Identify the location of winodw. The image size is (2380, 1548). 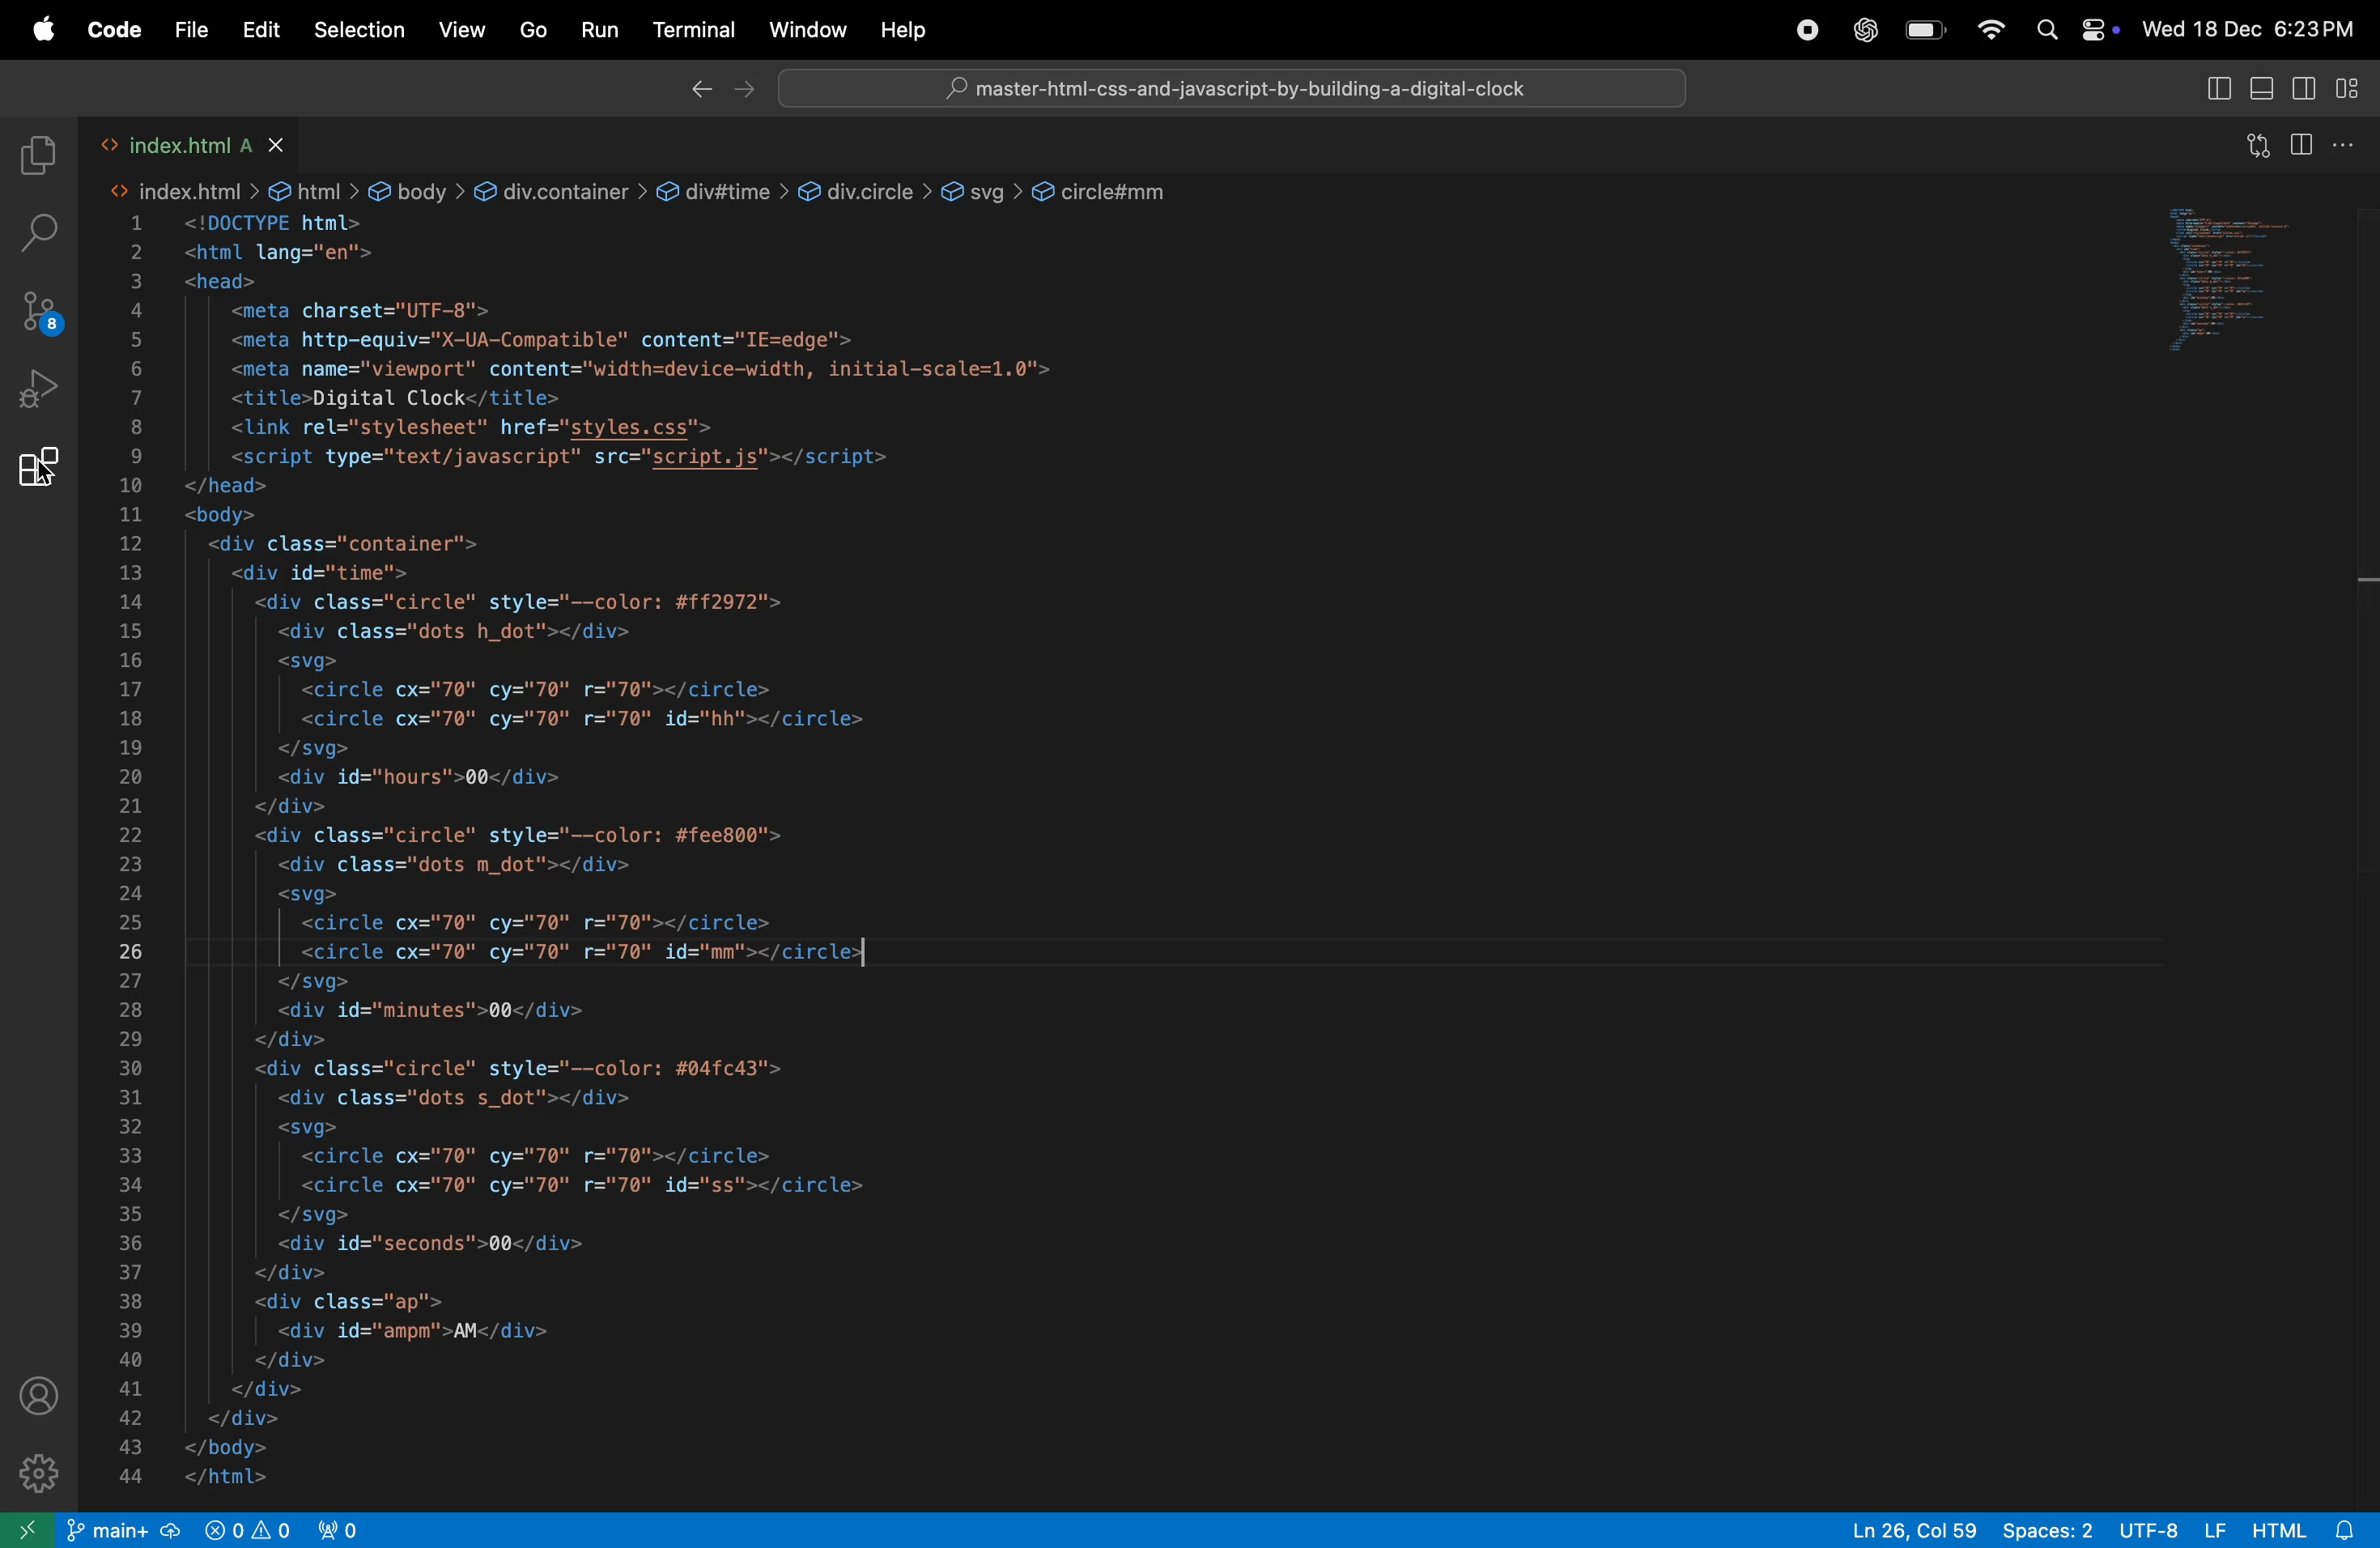
(807, 29).